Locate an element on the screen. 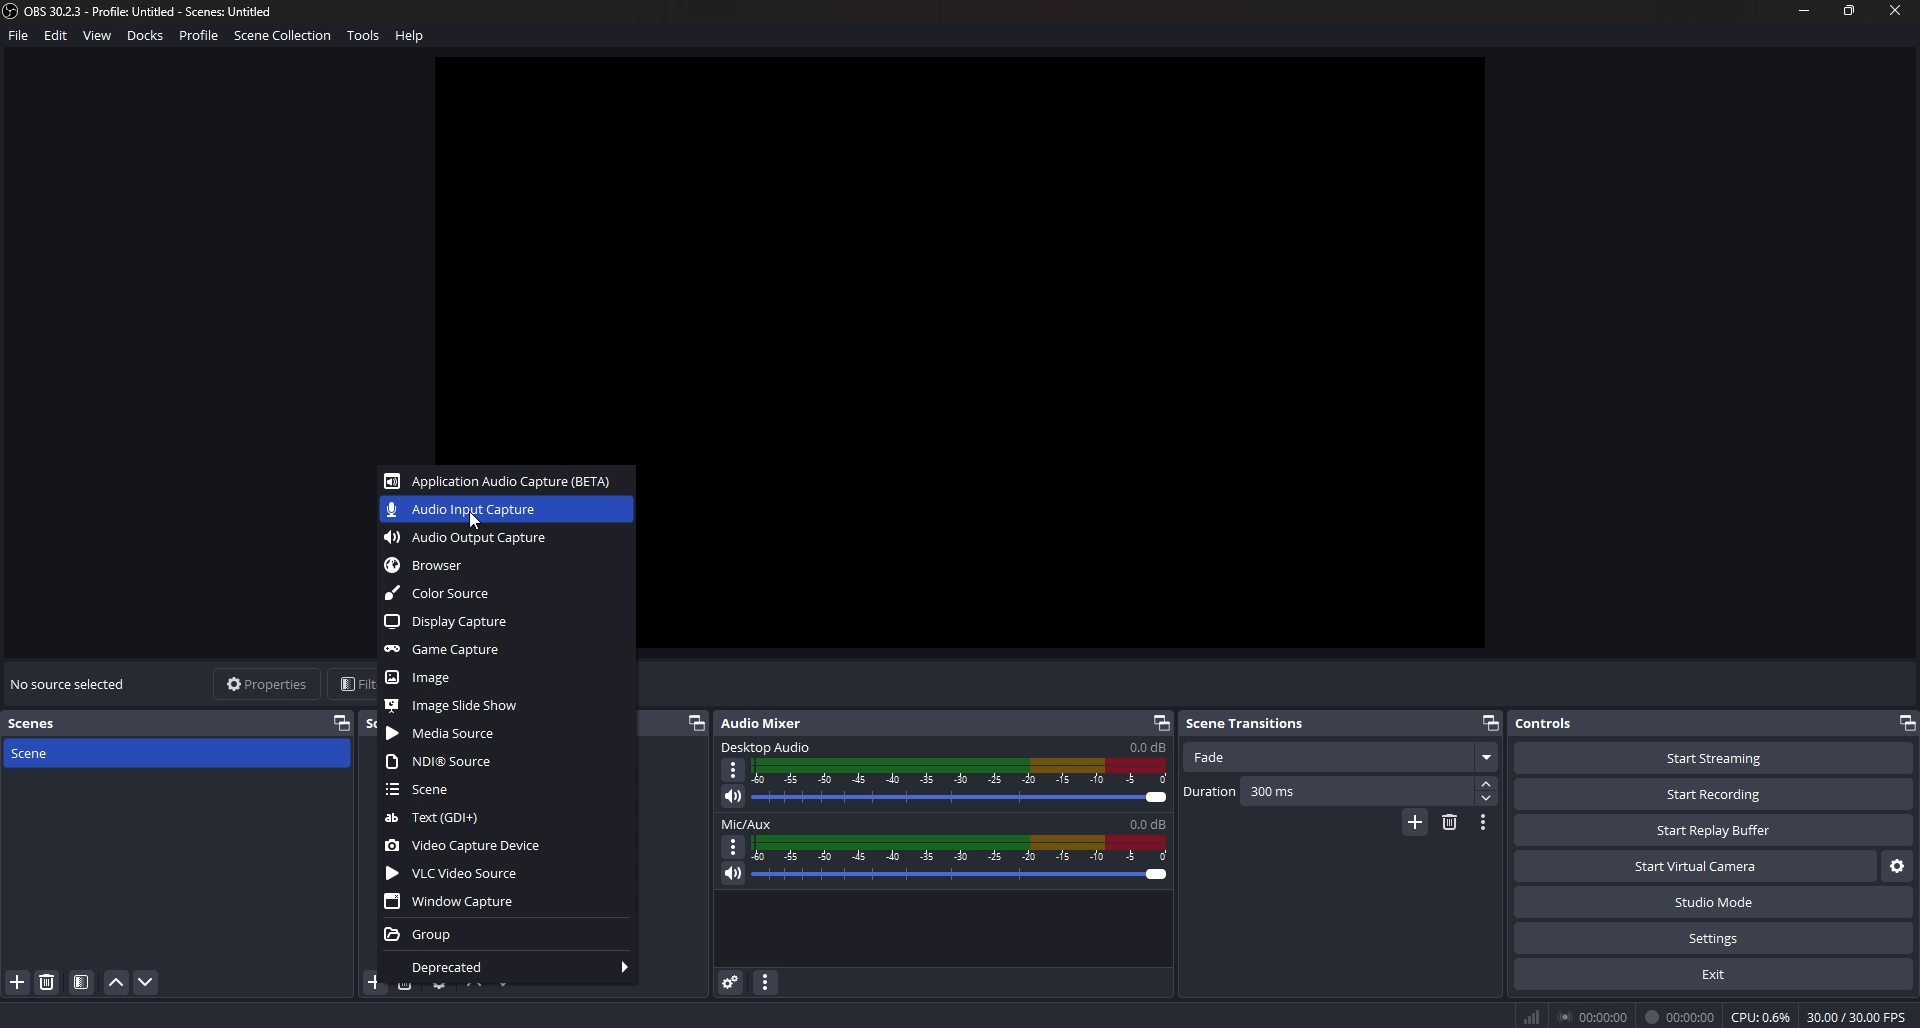 Image resolution: width=1920 pixels, height=1028 pixels. desktop audio is located at coordinates (770, 745).